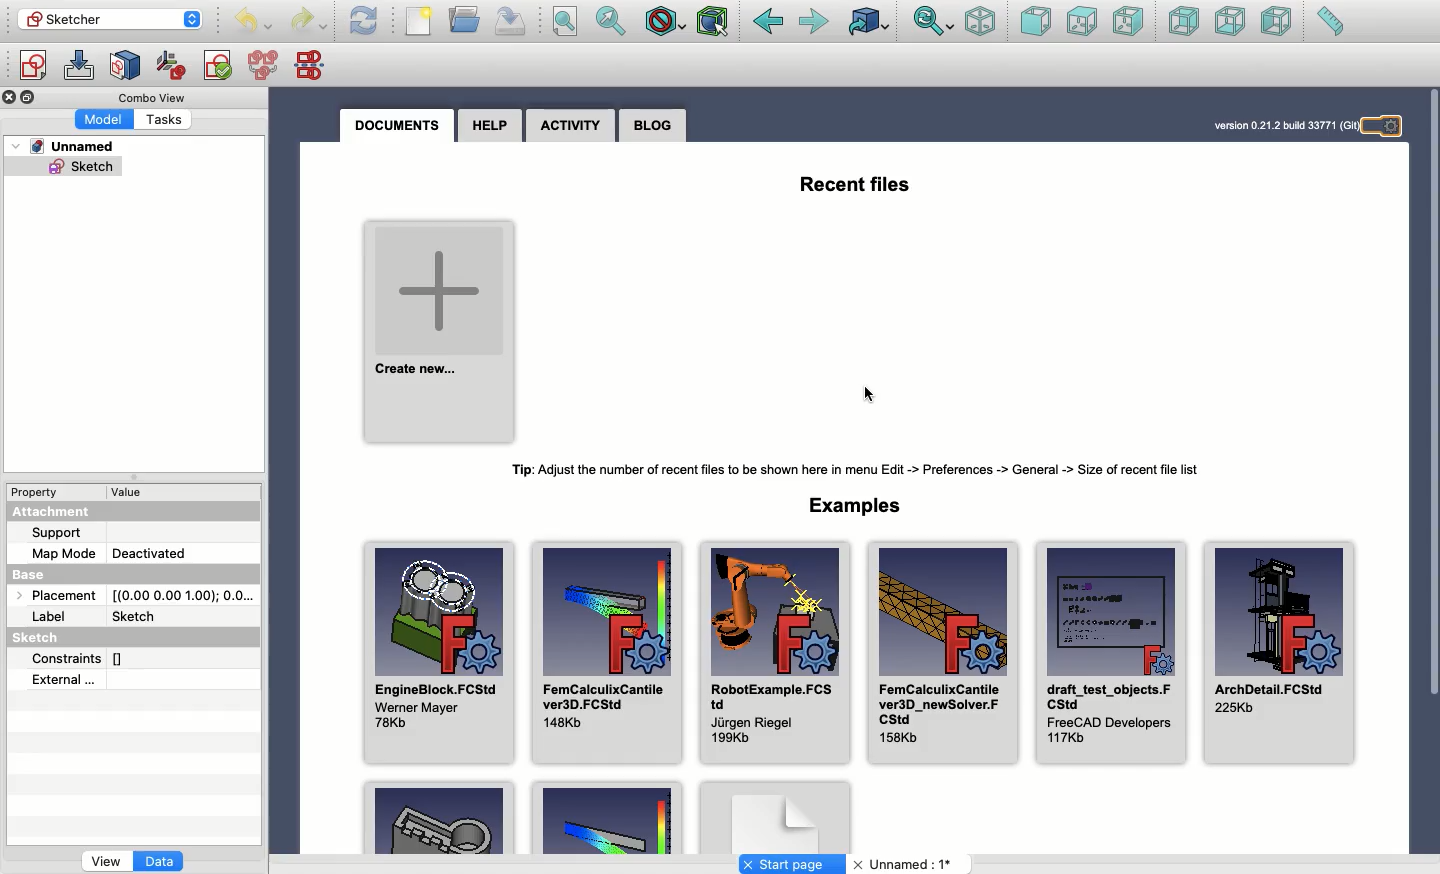 The width and height of the screenshot is (1440, 874). What do you see at coordinates (511, 20) in the screenshot?
I see `Save` at bounding box center [511, 20].